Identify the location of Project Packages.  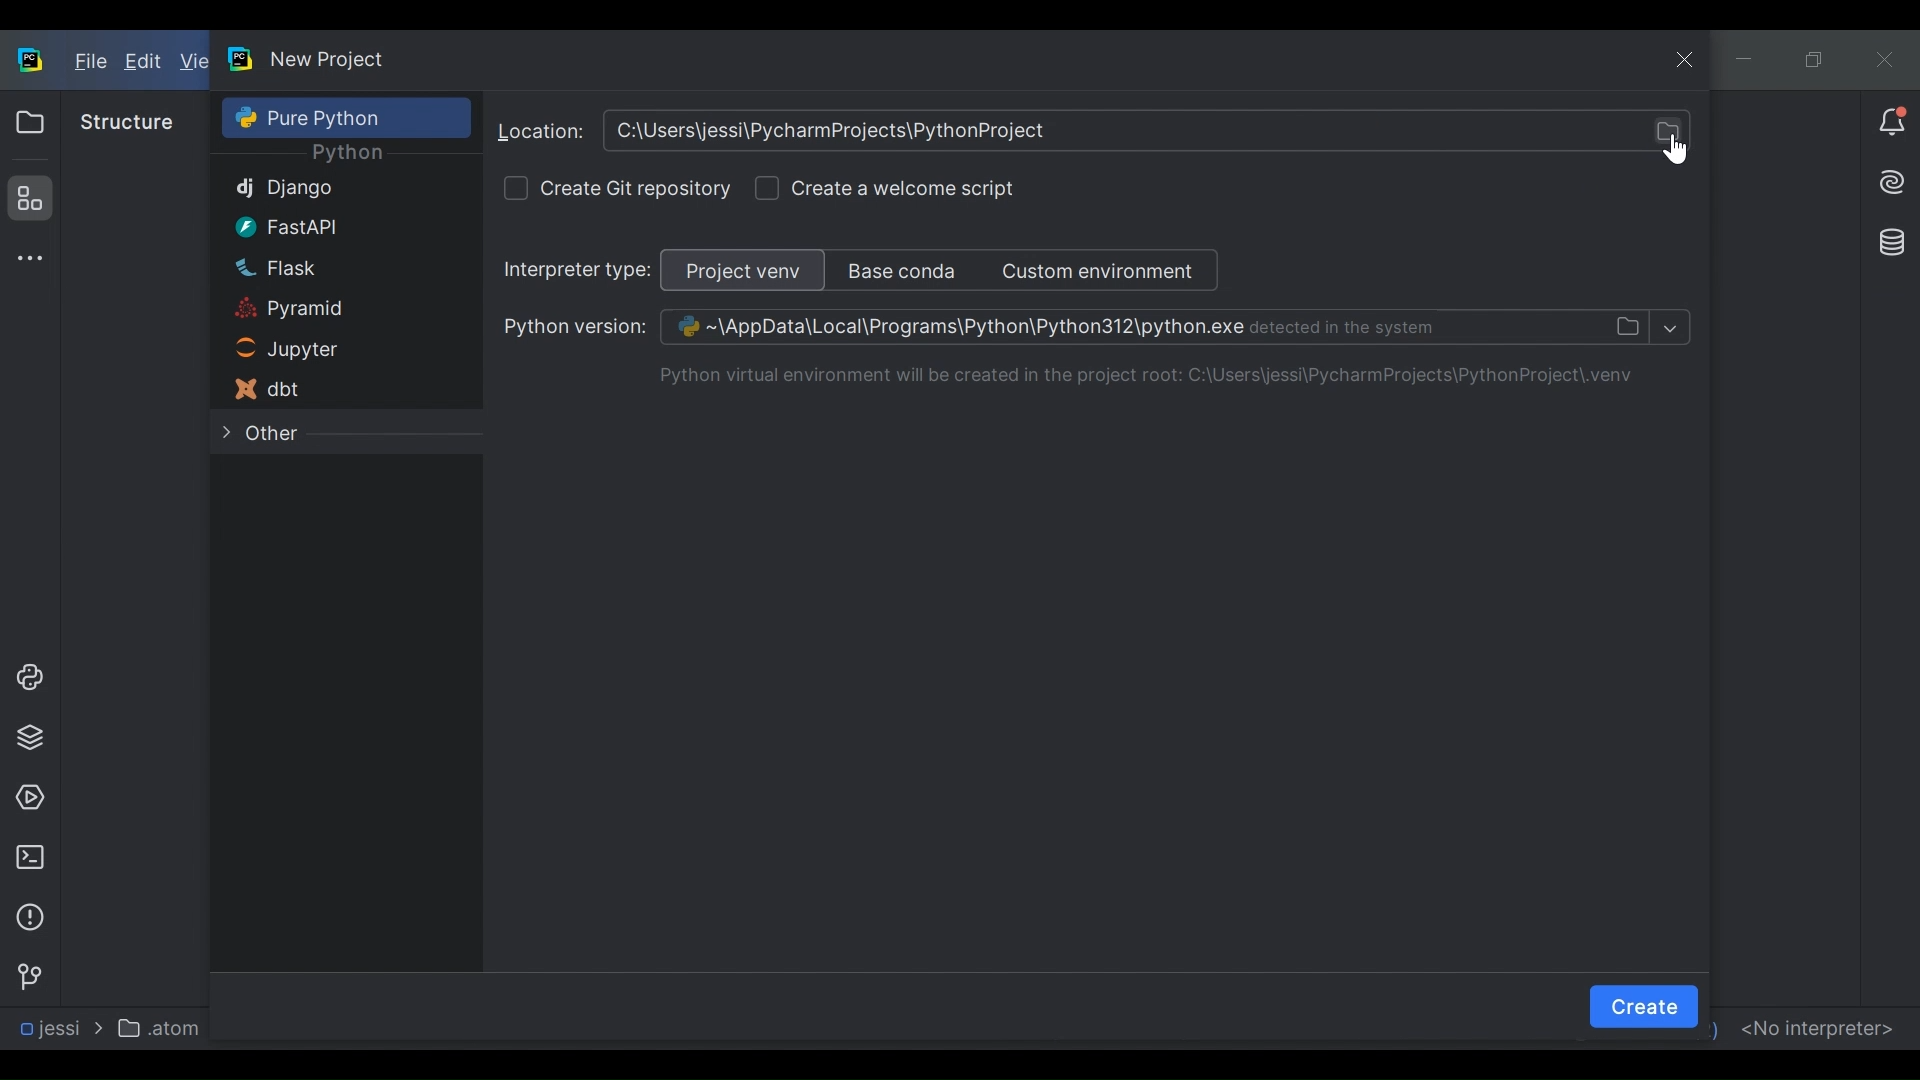
(26, 738).